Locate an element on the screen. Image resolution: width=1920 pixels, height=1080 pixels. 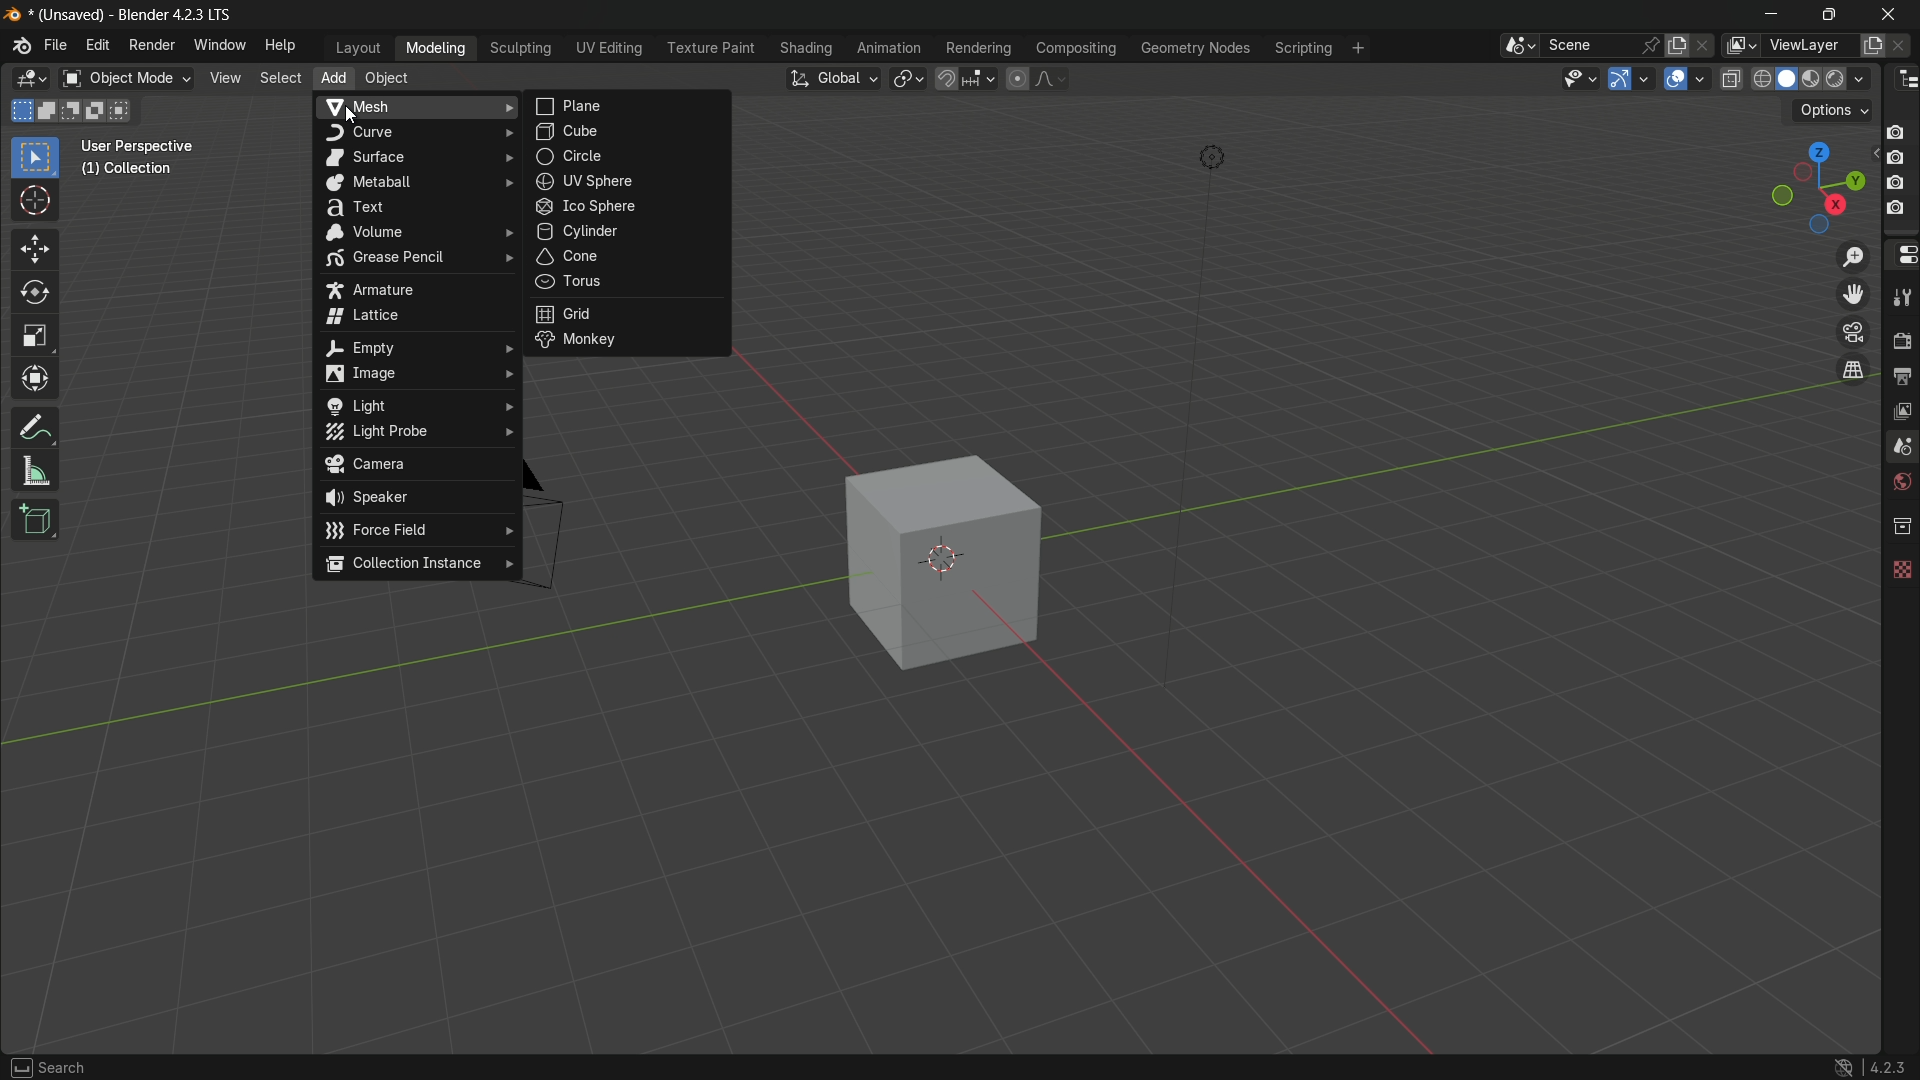
selectability and visibility is located at coordinates (1581, 80).